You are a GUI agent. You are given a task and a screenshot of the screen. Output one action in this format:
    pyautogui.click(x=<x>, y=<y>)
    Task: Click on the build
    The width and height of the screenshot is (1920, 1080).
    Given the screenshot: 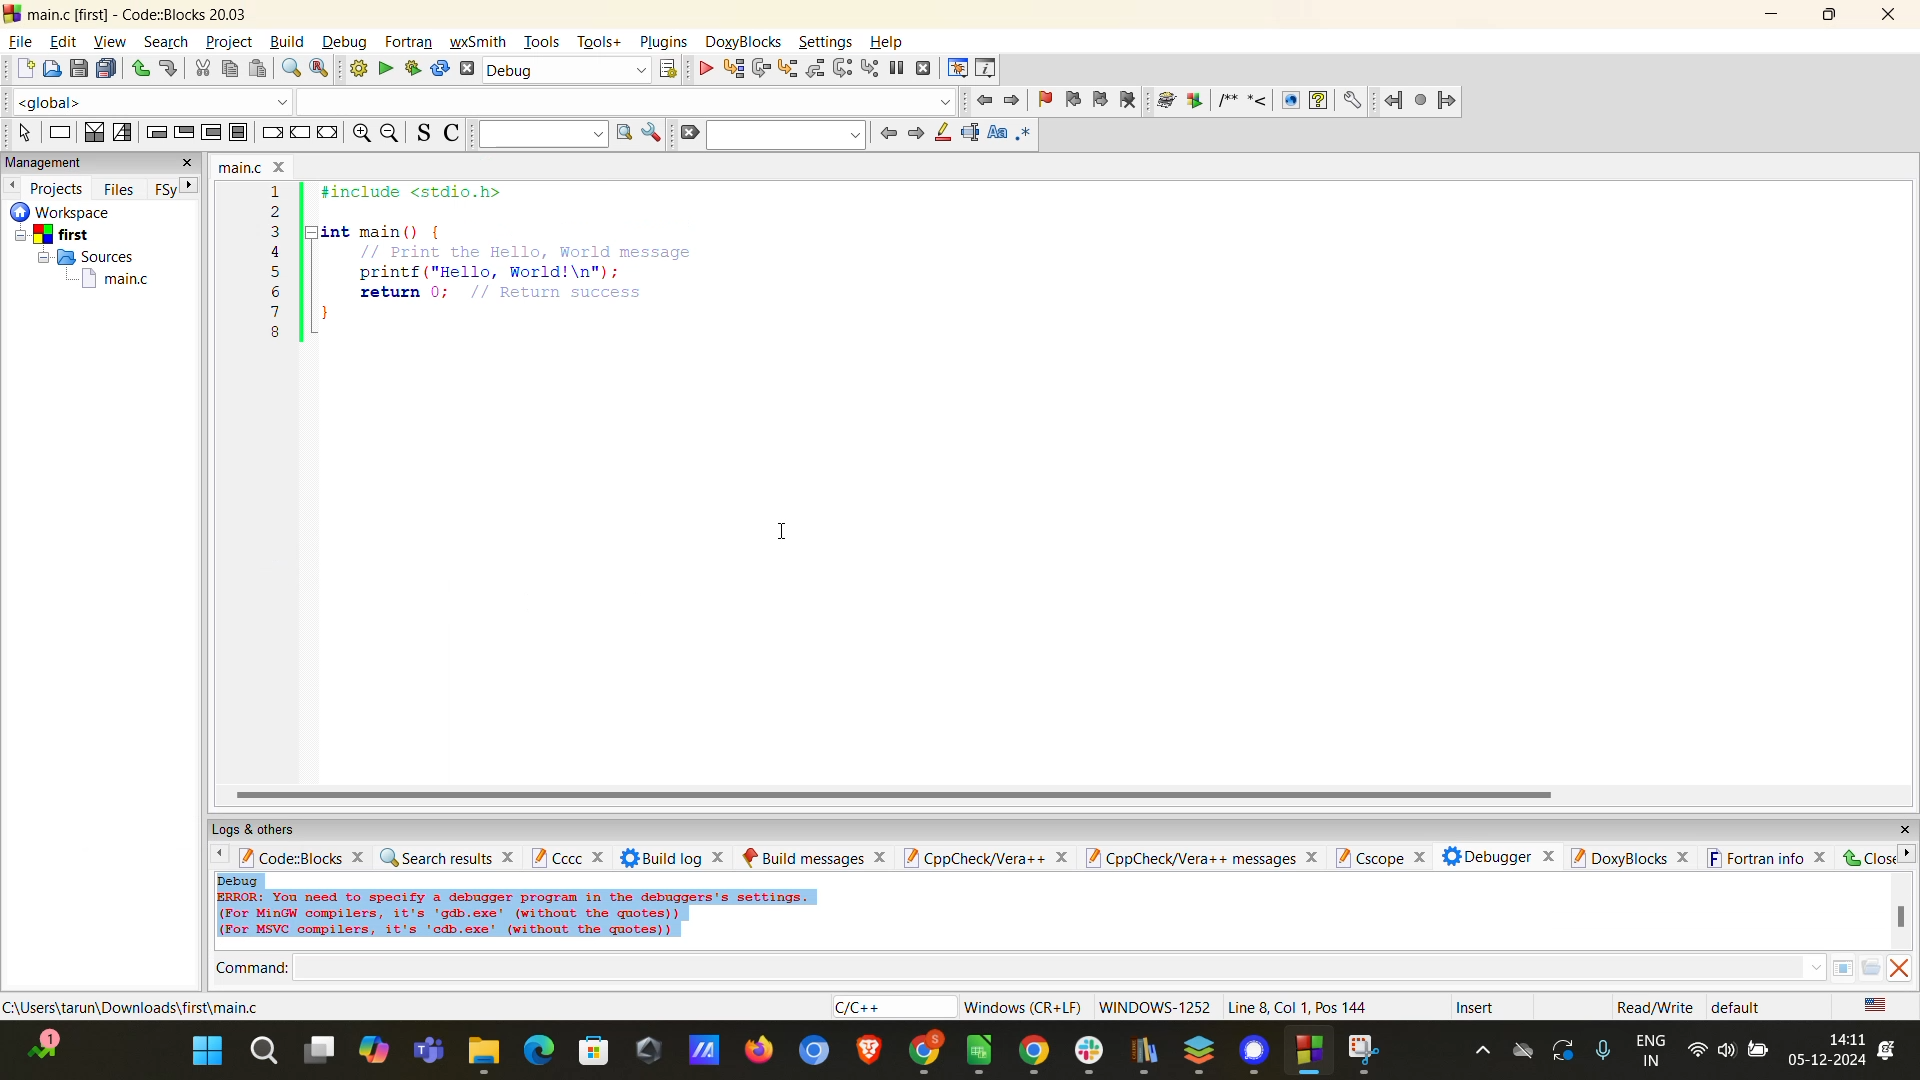 What is the action you would take?
    pyautogui.click(x=283, y=44)
    